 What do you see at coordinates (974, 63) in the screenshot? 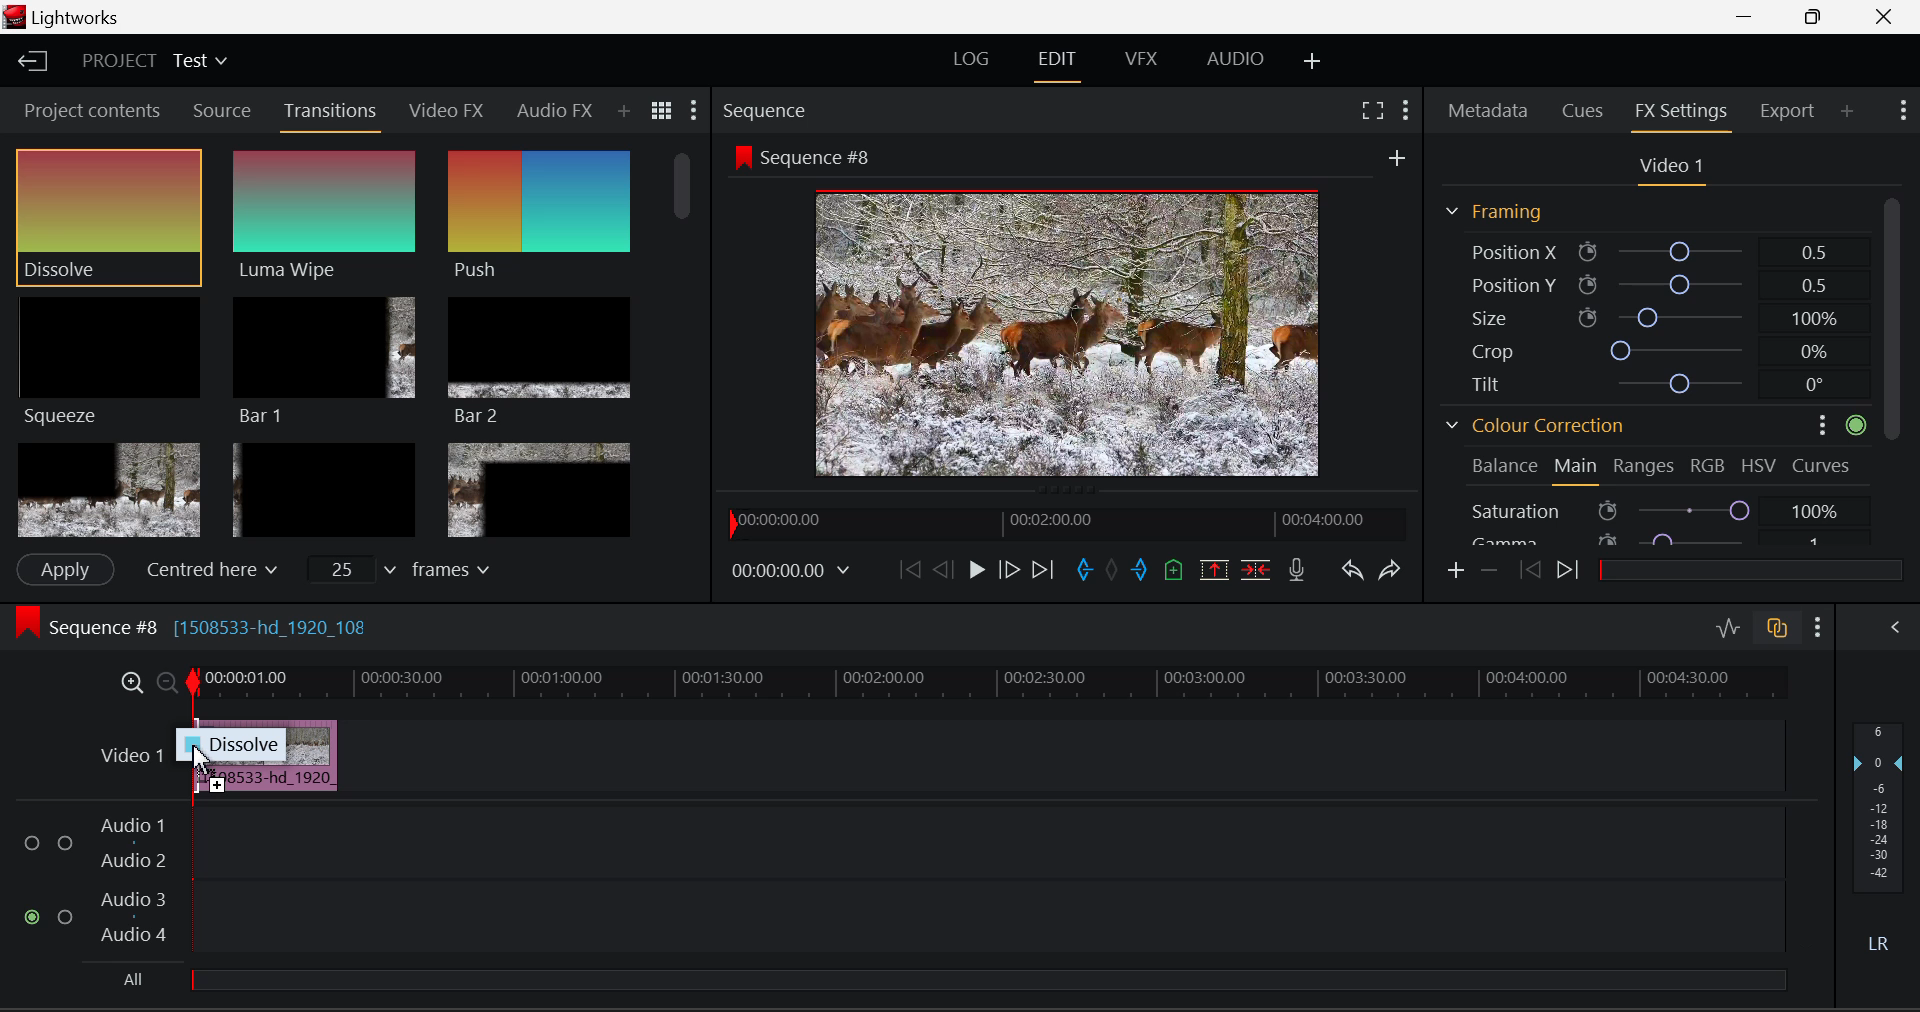
I see `LOG Layout` at bounding box center [974, 63].